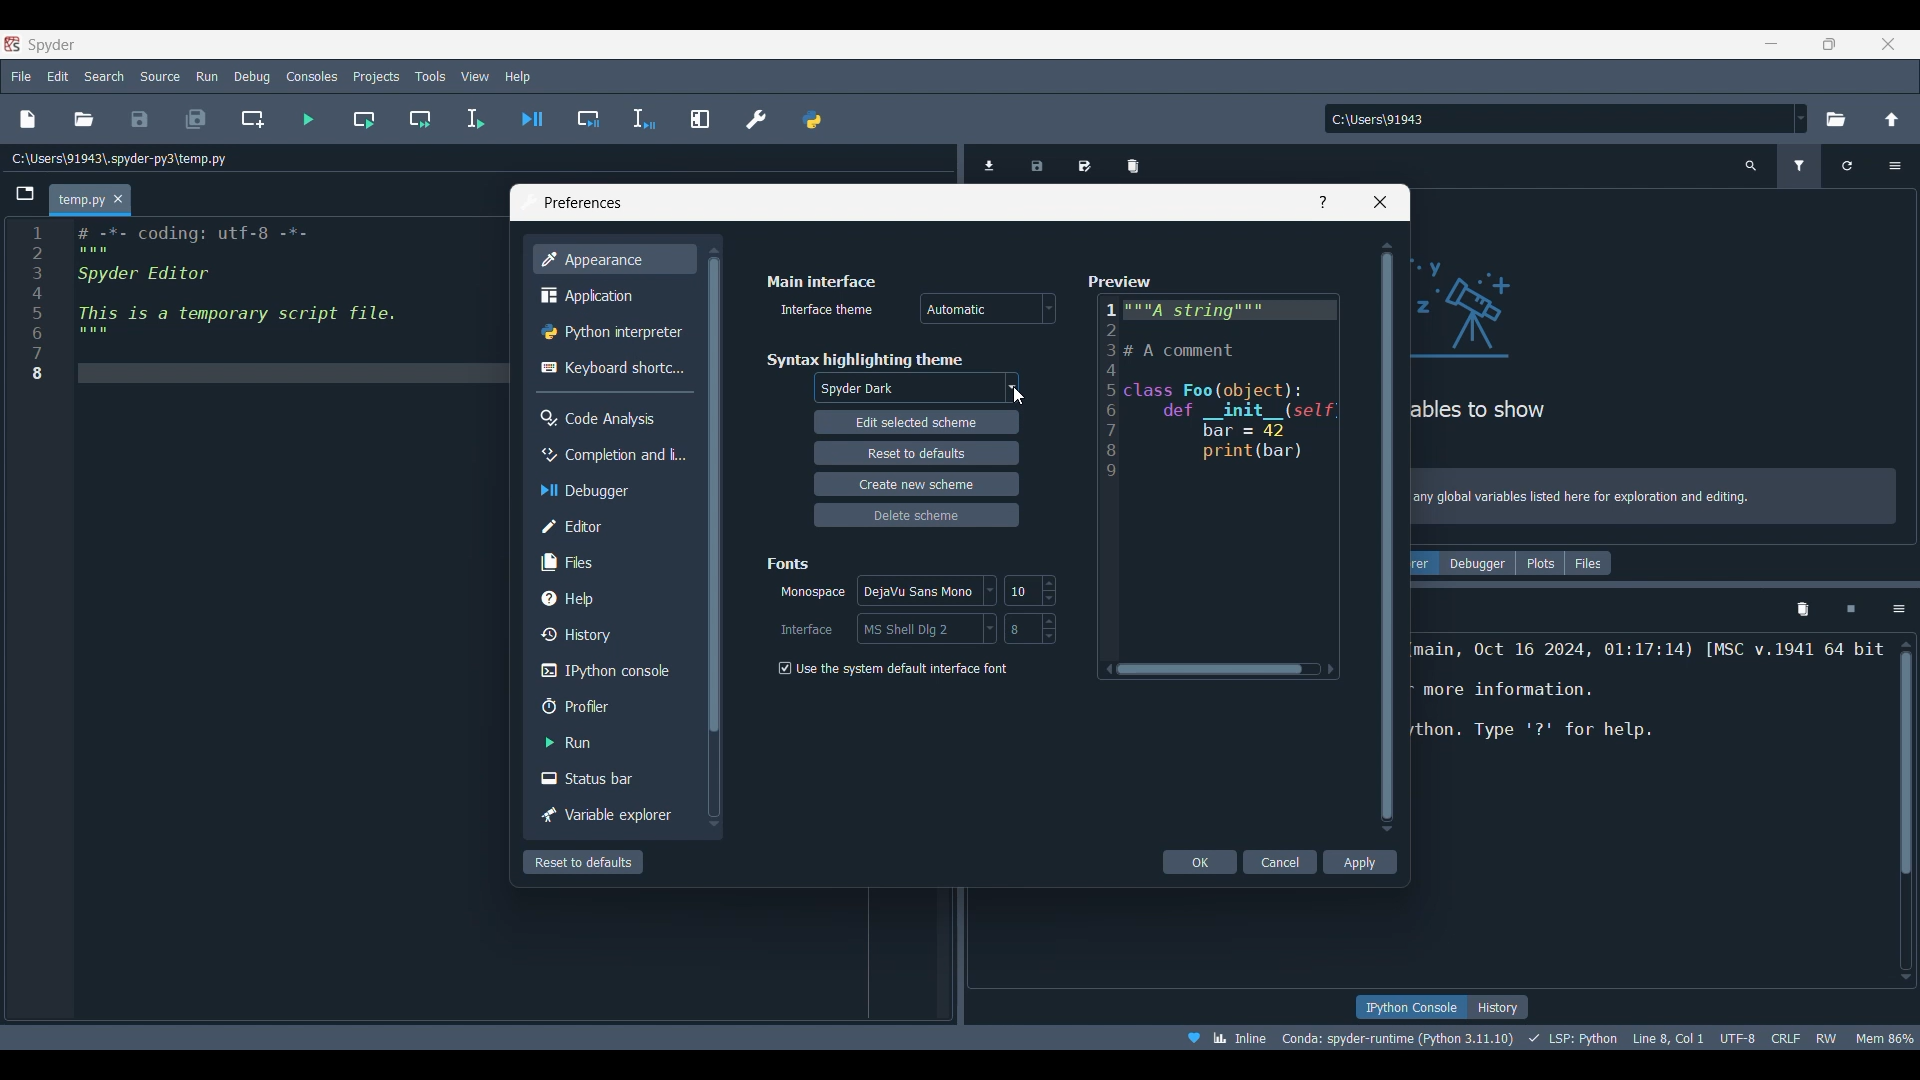  What do you see at coordinates (583, 862) in the screenshot?
I see `Reset to defaults` at bounding box center [583, 862].